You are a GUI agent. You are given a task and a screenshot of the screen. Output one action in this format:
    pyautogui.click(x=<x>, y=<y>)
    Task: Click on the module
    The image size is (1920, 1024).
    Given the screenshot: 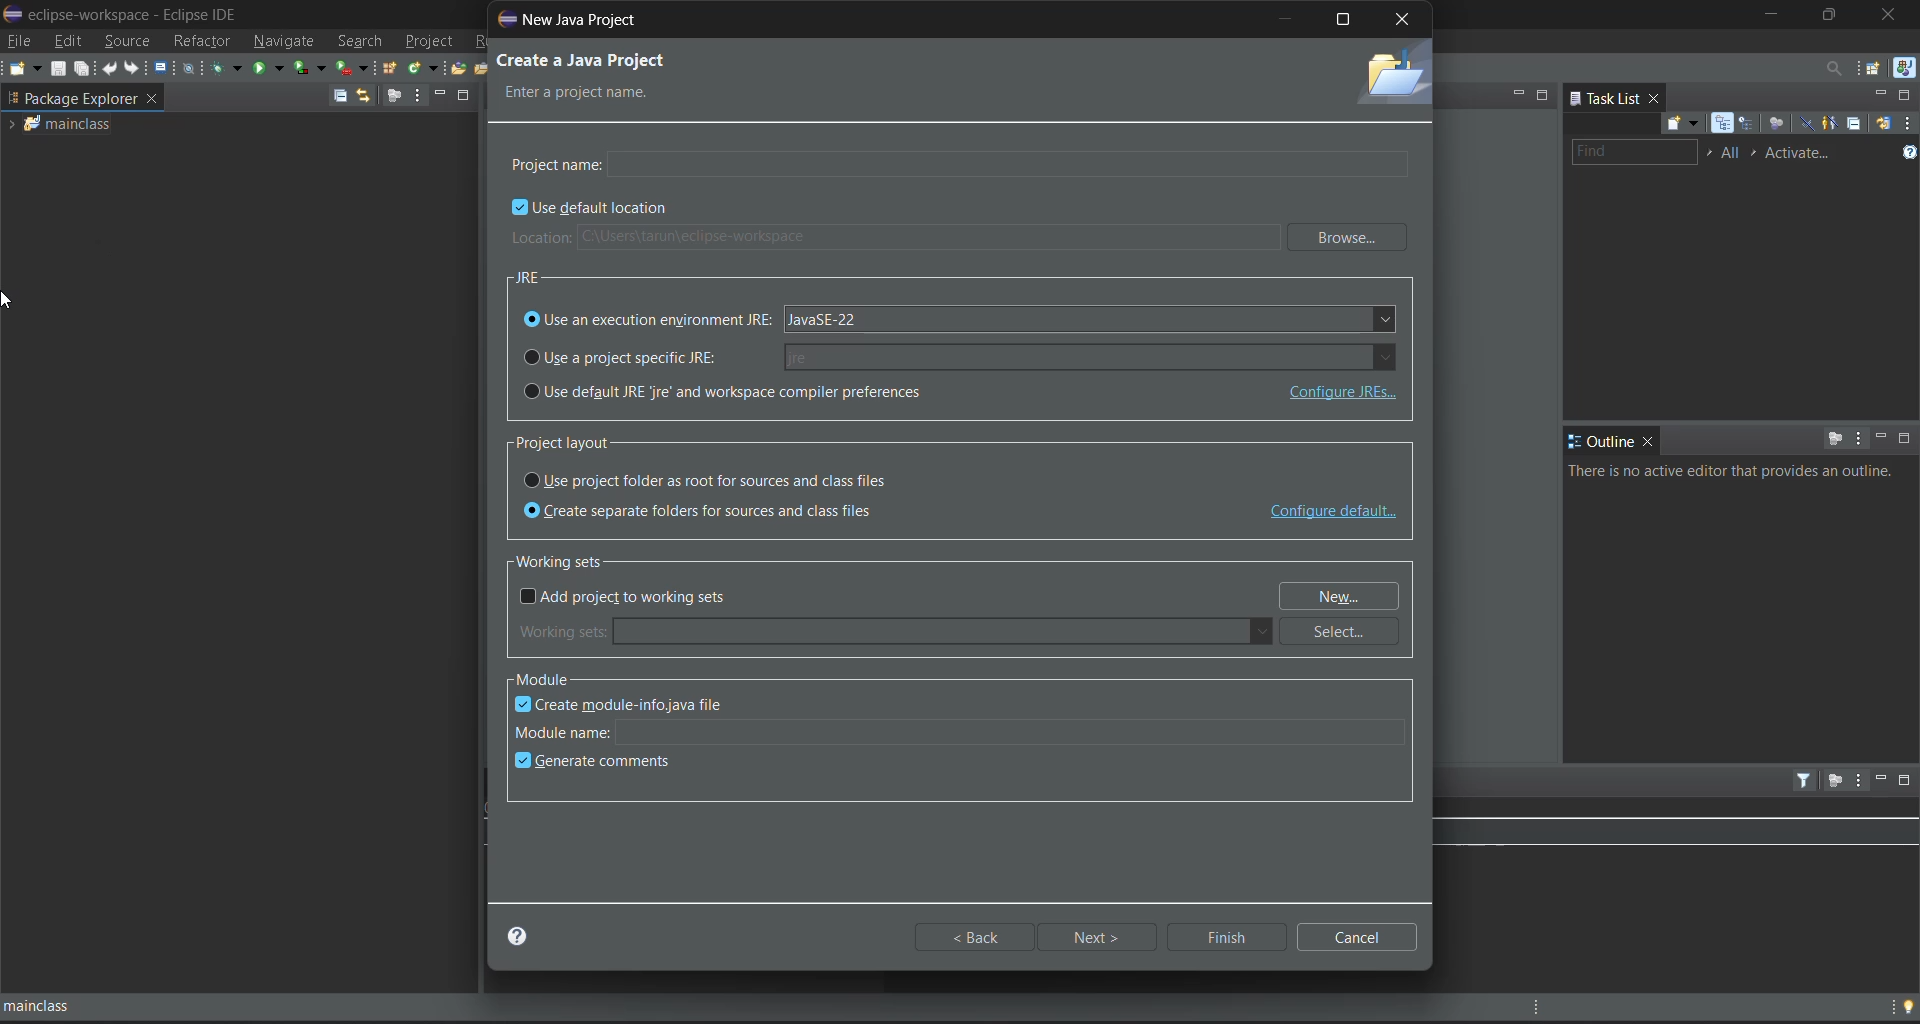 What is the action you would take?
    pyautogui.click(x=552, y=679)
    